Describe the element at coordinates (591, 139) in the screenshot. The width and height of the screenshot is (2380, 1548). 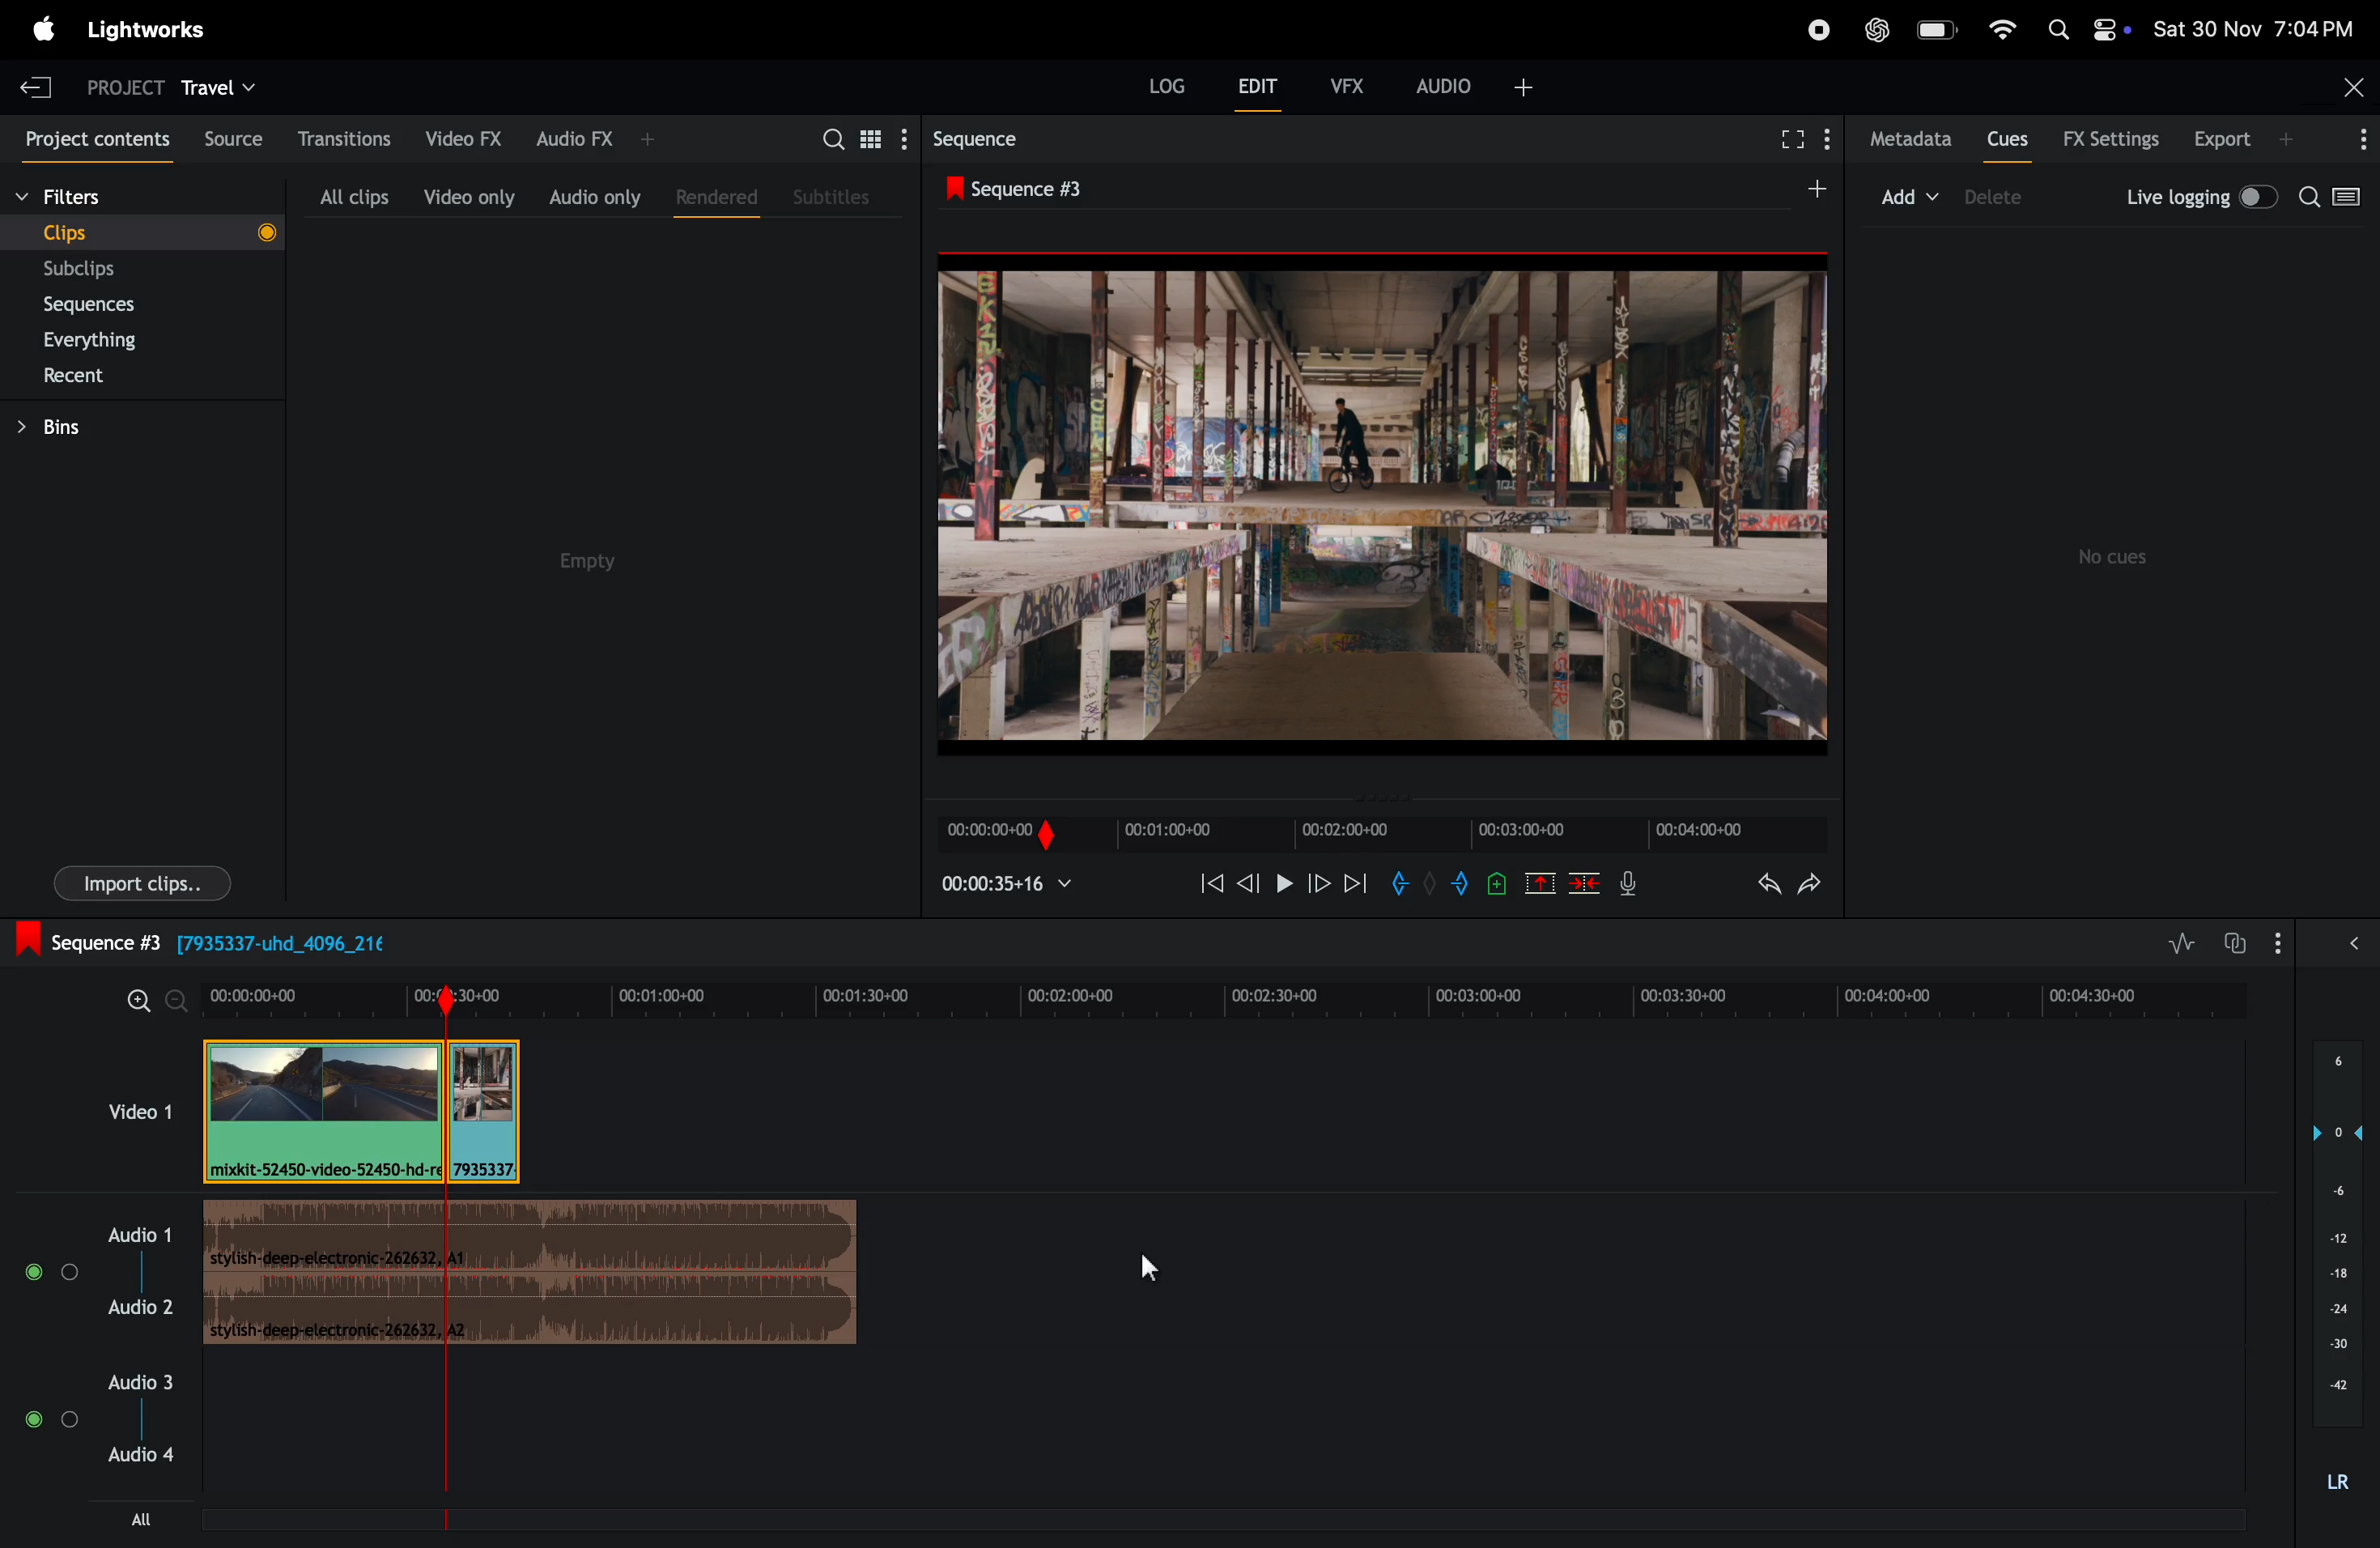
I see `audio fx` at that location.